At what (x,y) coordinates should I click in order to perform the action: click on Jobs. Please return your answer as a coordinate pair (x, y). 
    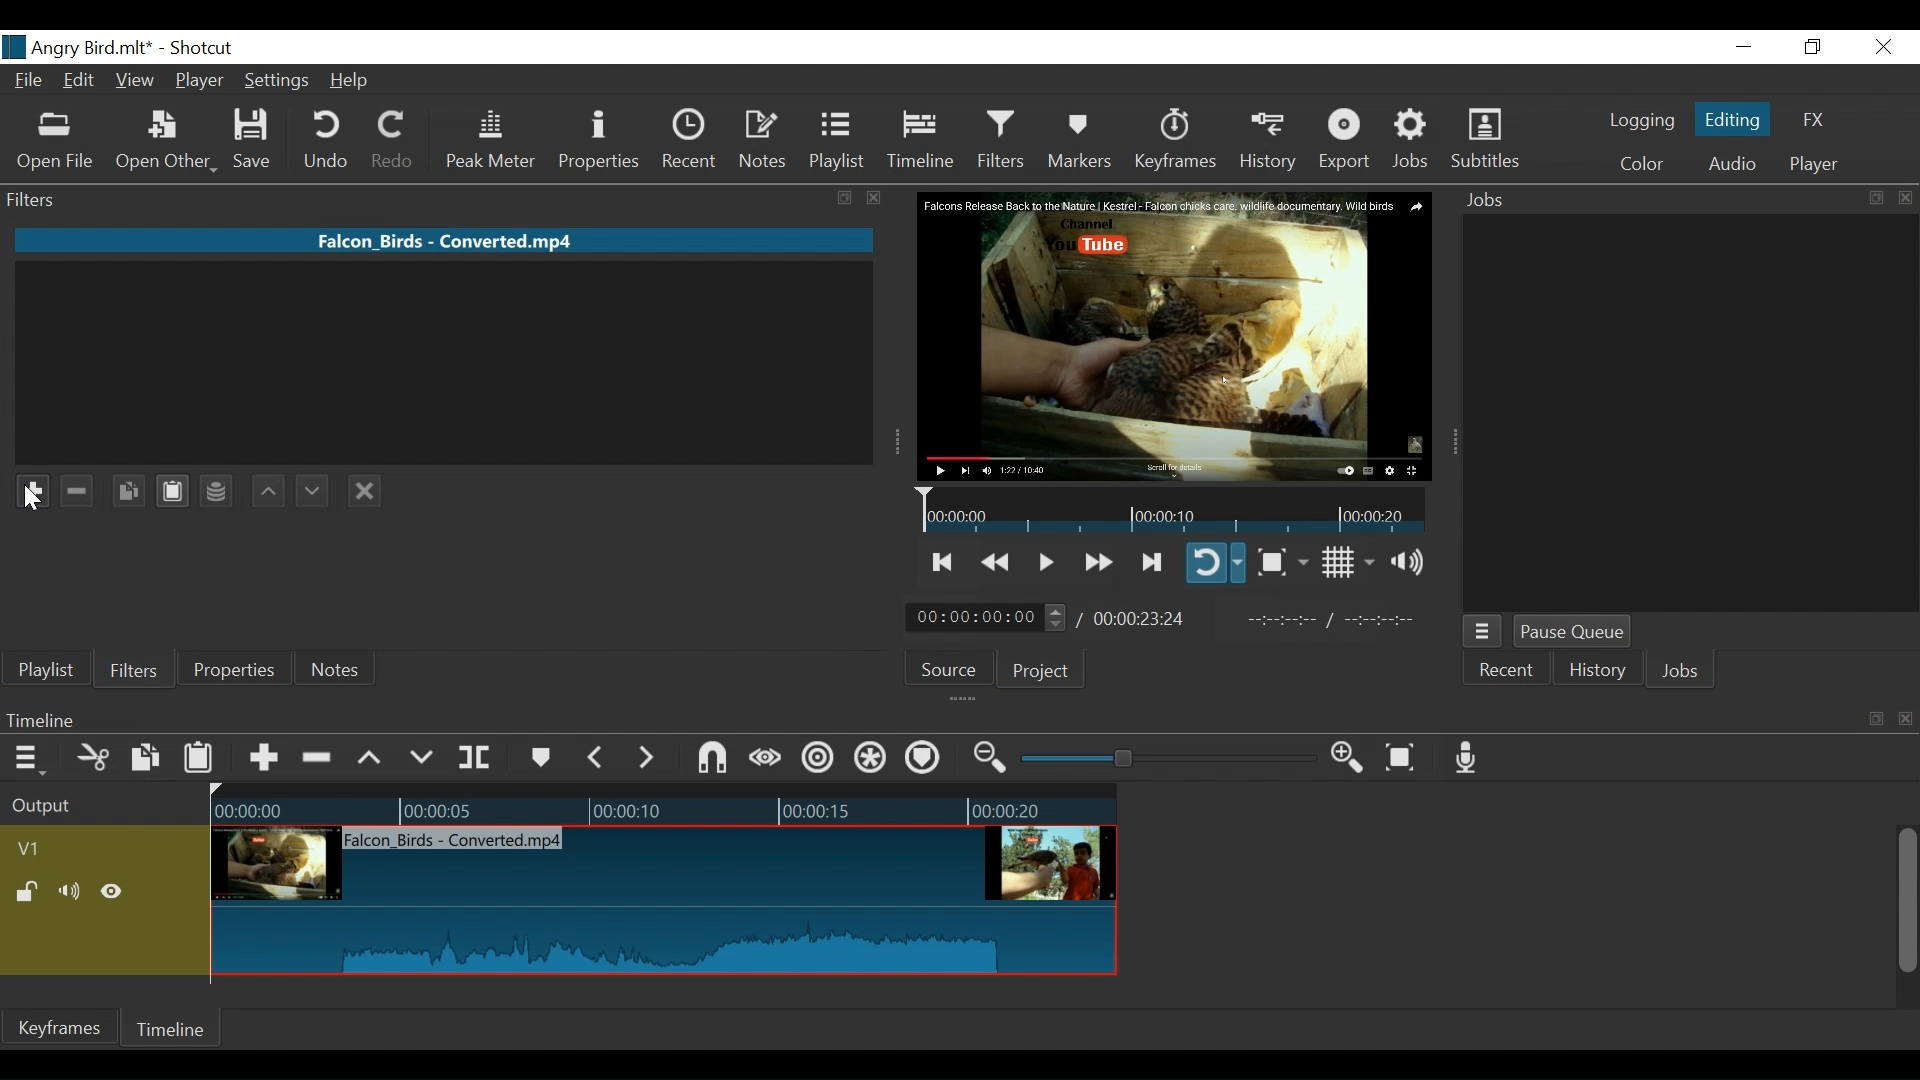
    Looking at the image, I should click on (1681, 673).